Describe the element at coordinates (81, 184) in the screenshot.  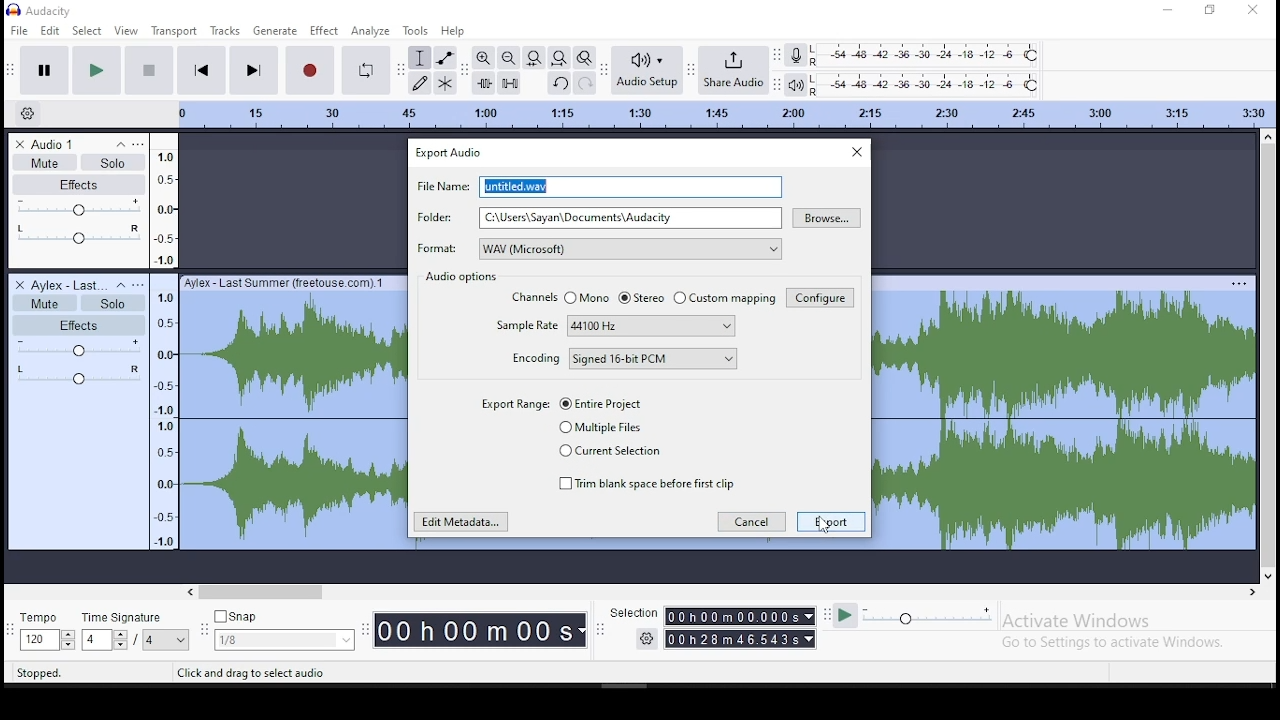
I see `effects` at that location.